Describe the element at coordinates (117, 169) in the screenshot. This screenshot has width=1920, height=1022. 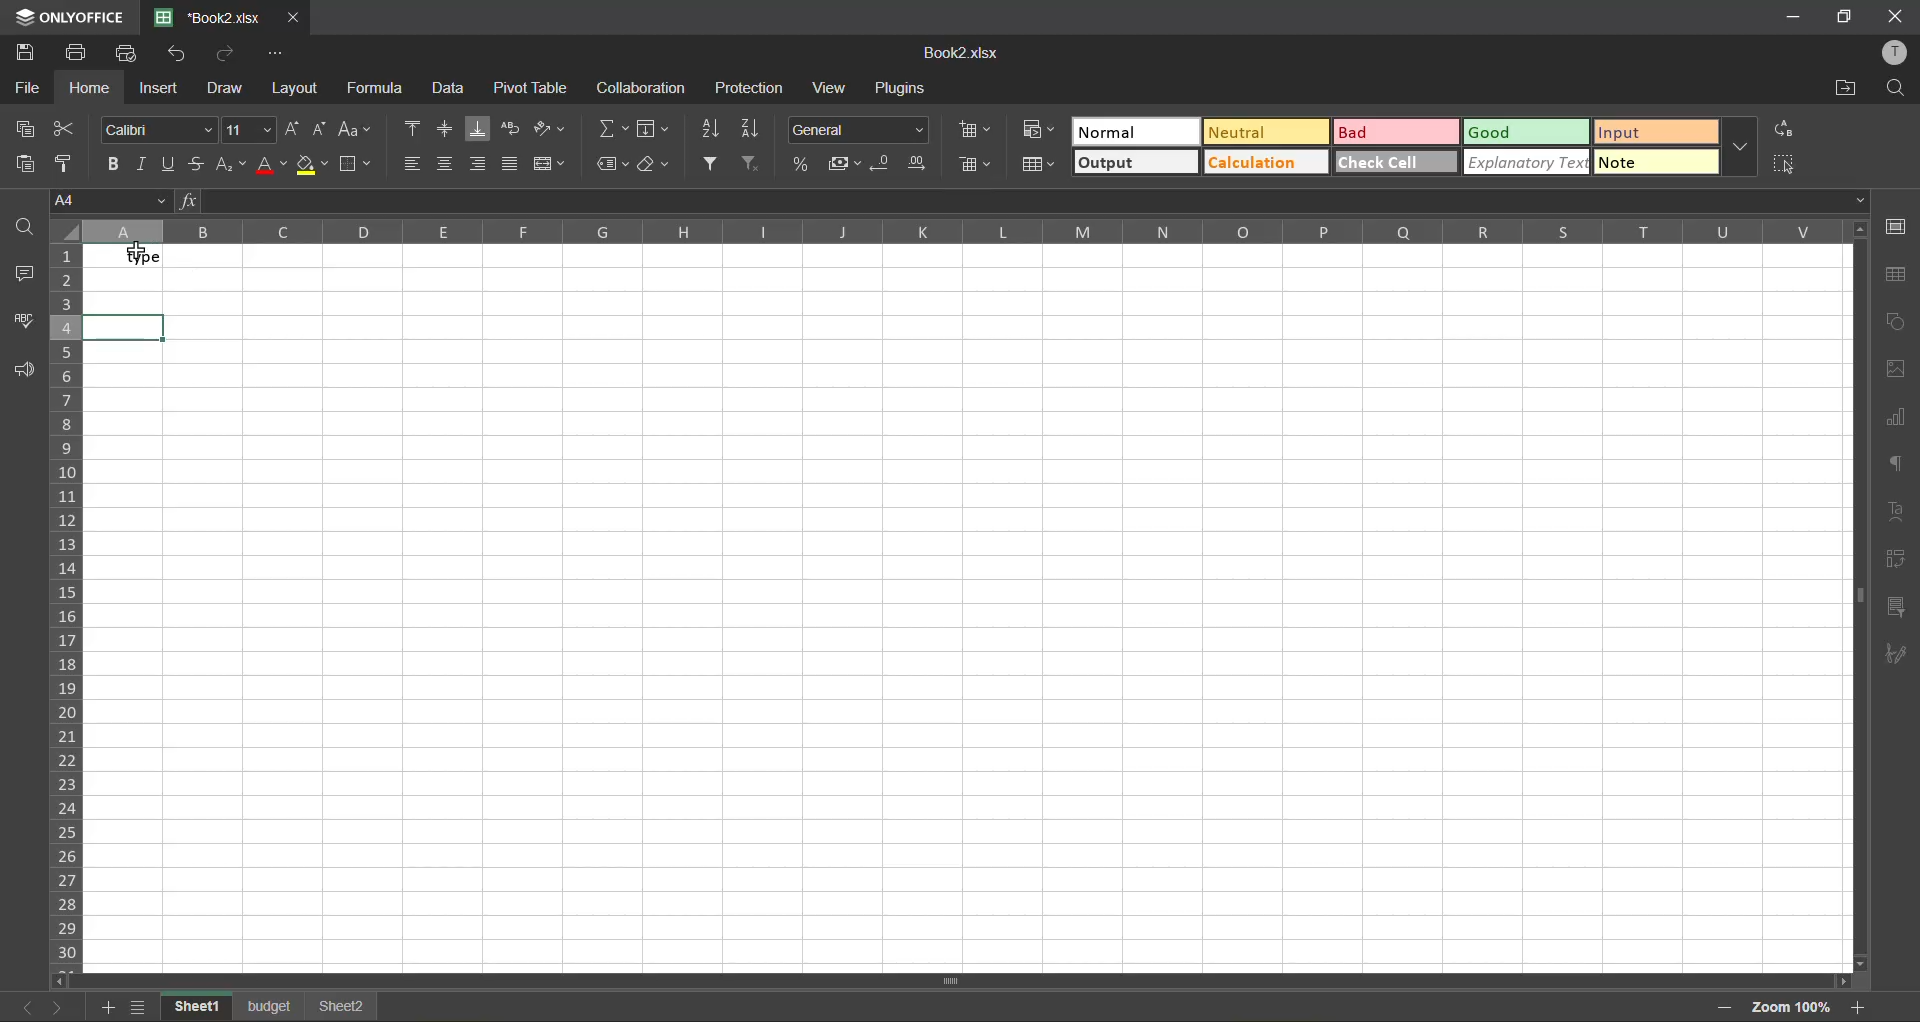
I see `bold` at that location.